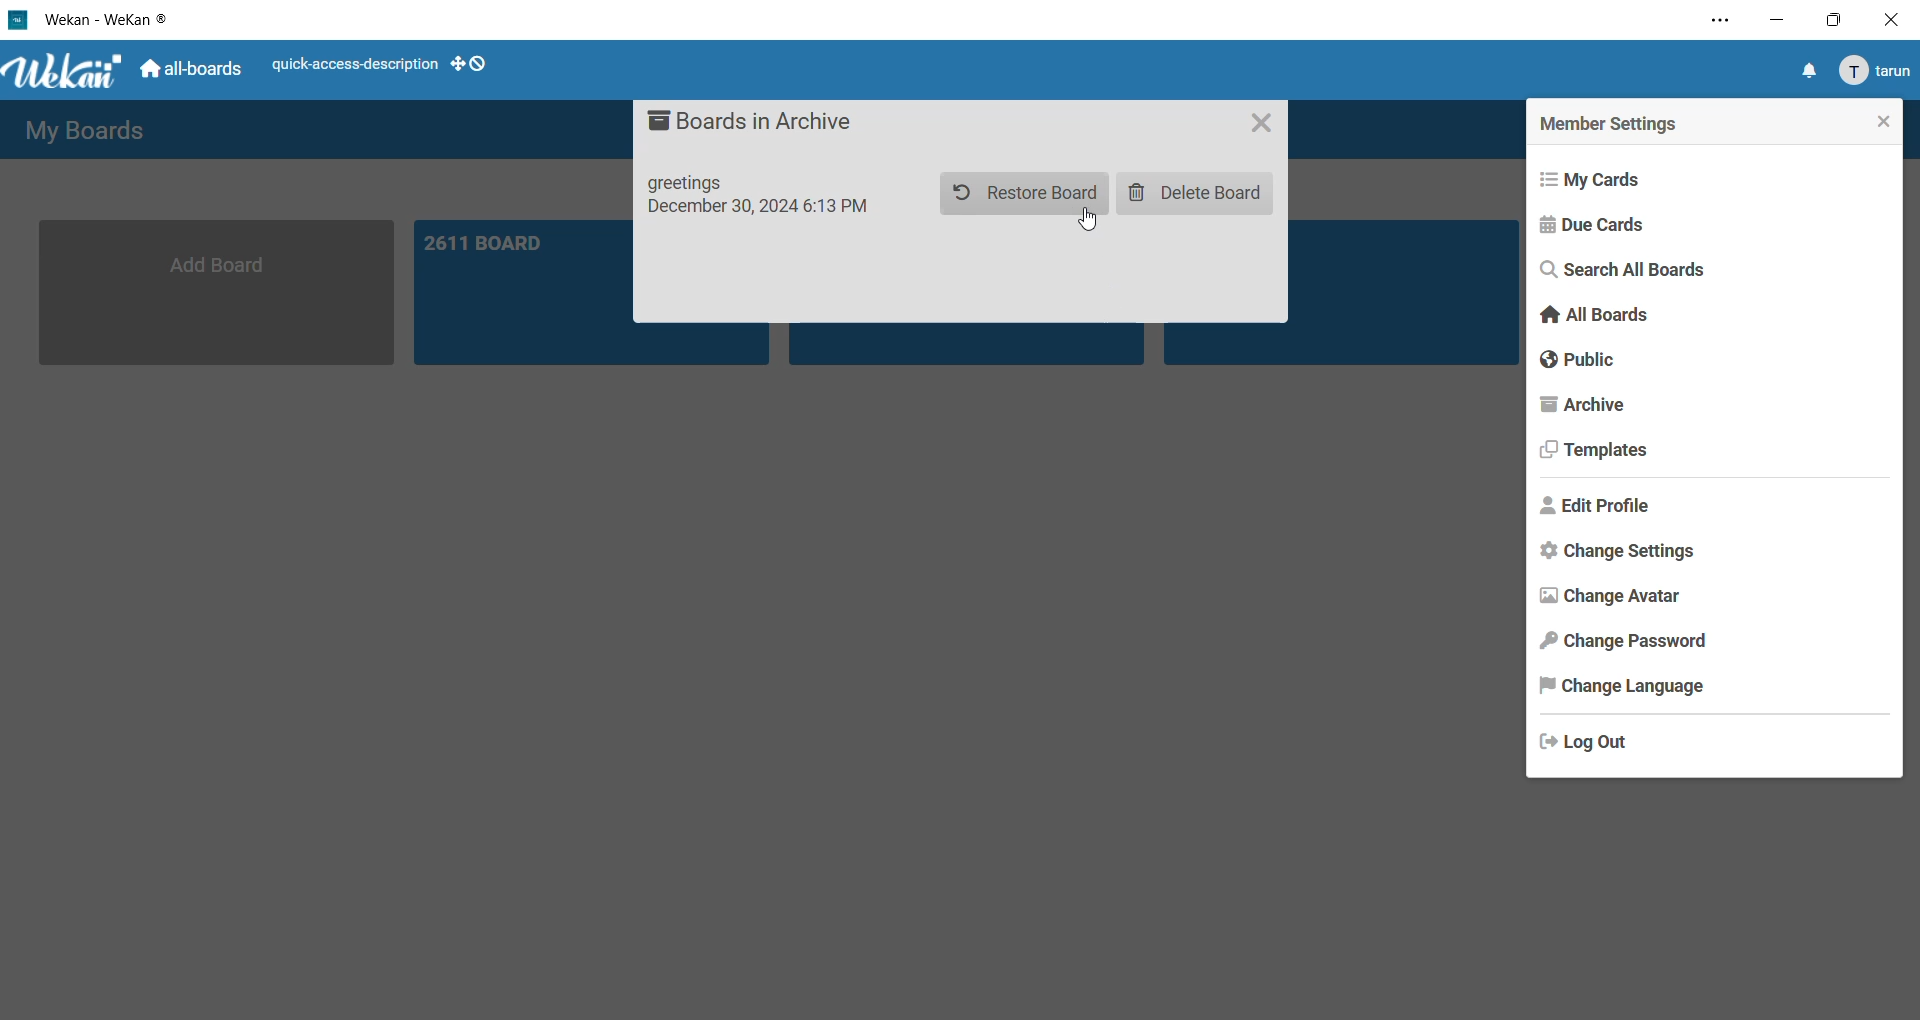  What do you see at coordinates (1890, 18) in the screenshot?
I see `close` at bounding box center [1890, 18].